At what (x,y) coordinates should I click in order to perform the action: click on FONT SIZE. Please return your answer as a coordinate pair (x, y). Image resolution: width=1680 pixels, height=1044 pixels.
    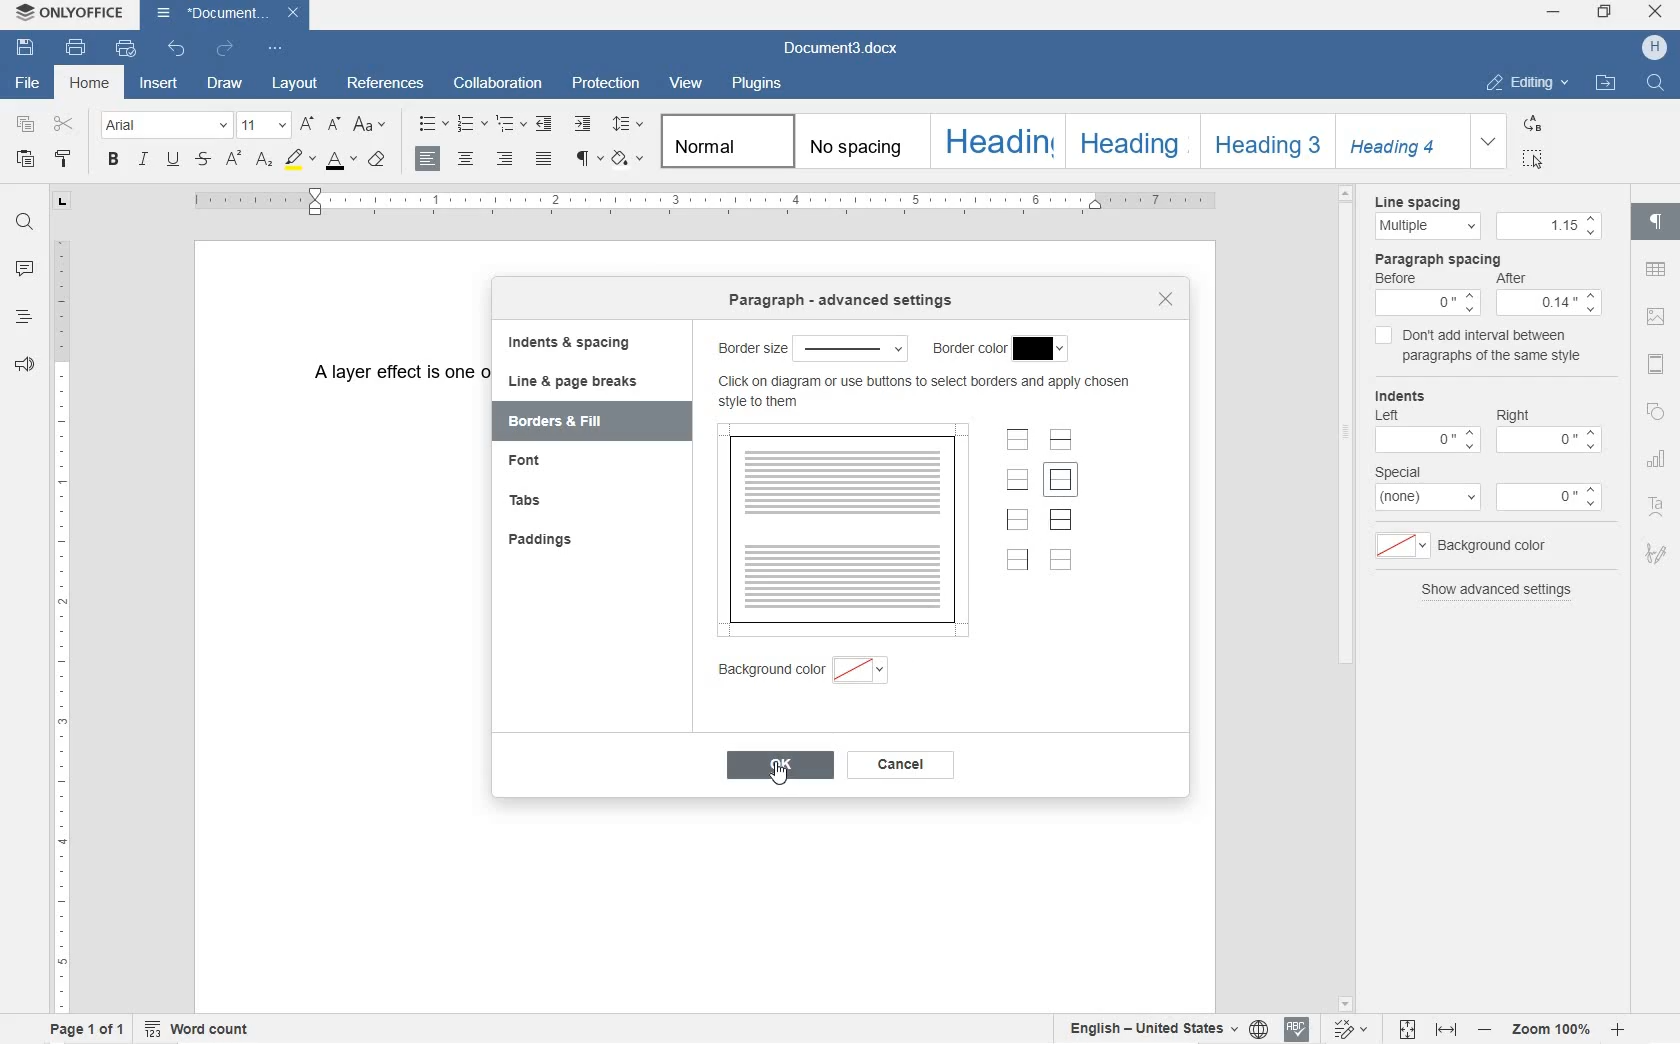
    Looking at the image, I should click on (262, 127).